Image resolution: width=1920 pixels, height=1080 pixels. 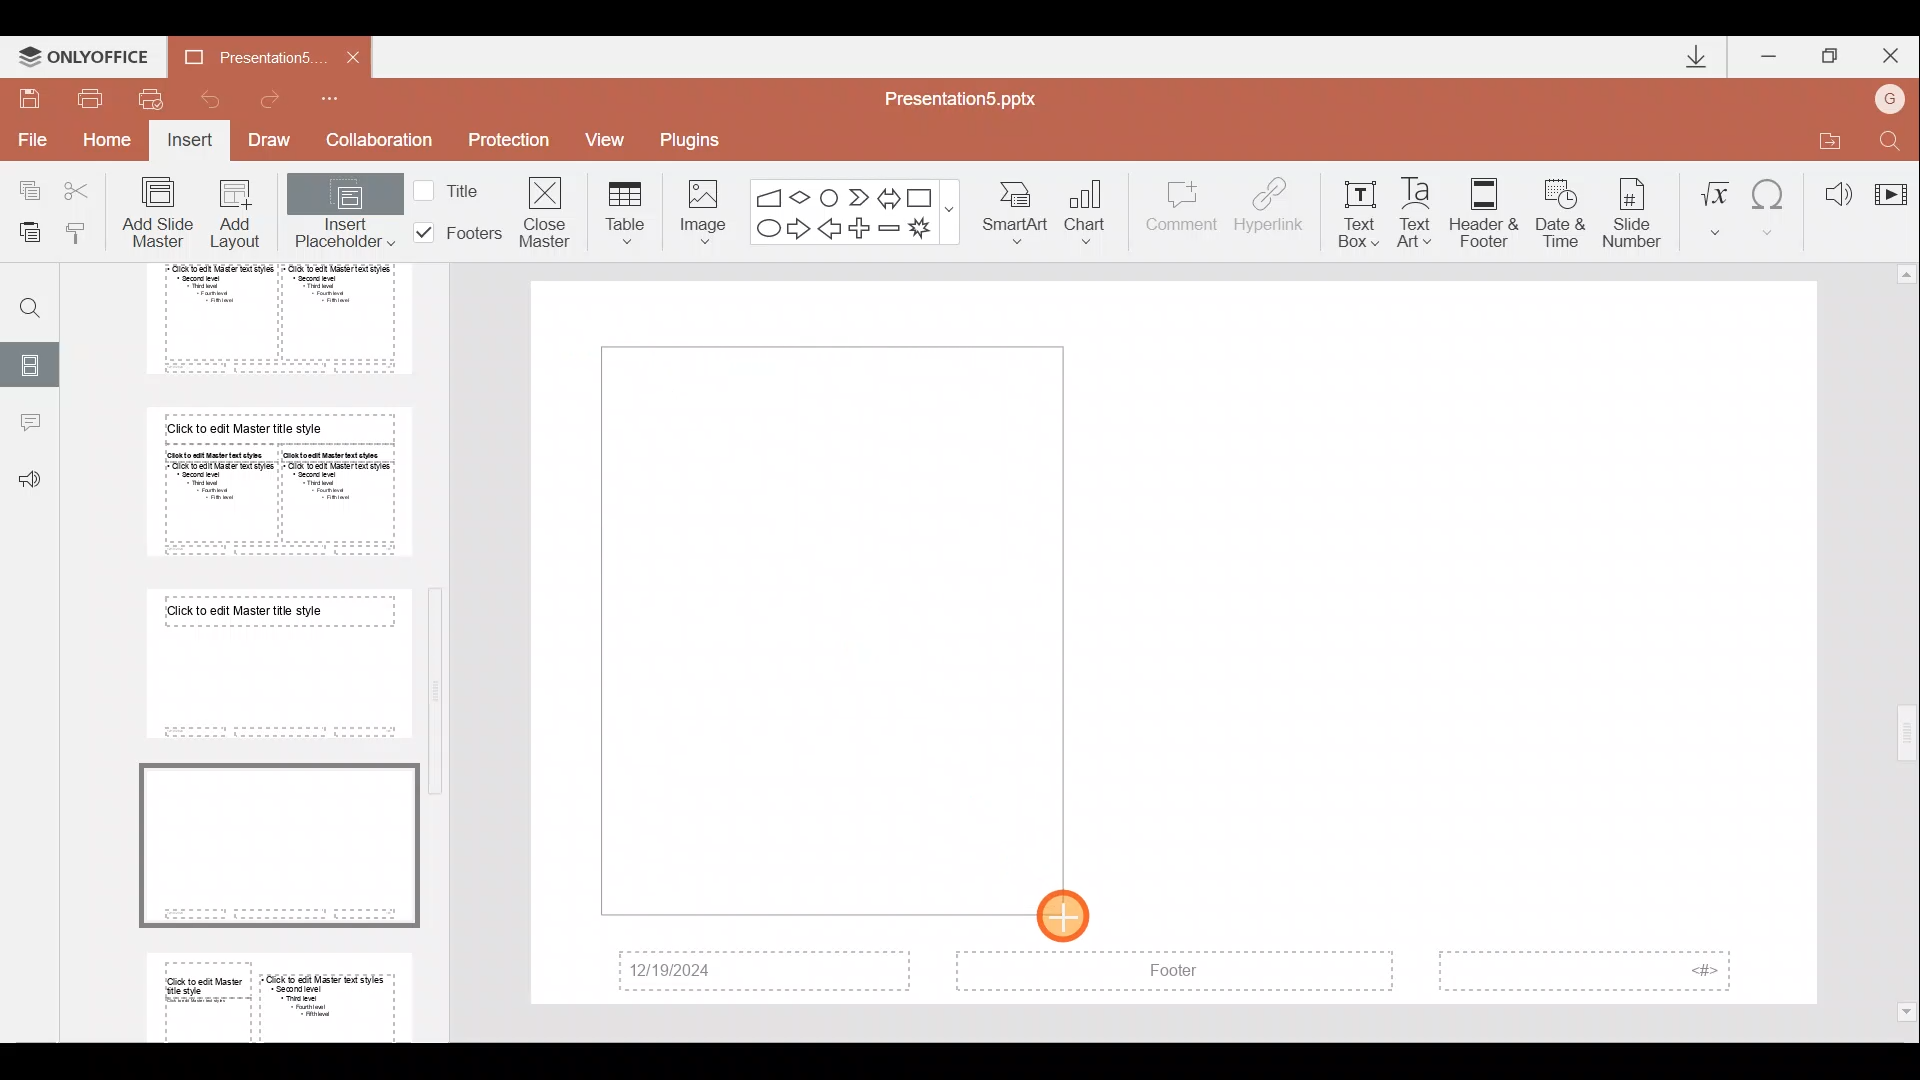 What do you see at coordinates (1892, 137) in the screenshot?
I see `Find` at bounding box center [1892, 137].